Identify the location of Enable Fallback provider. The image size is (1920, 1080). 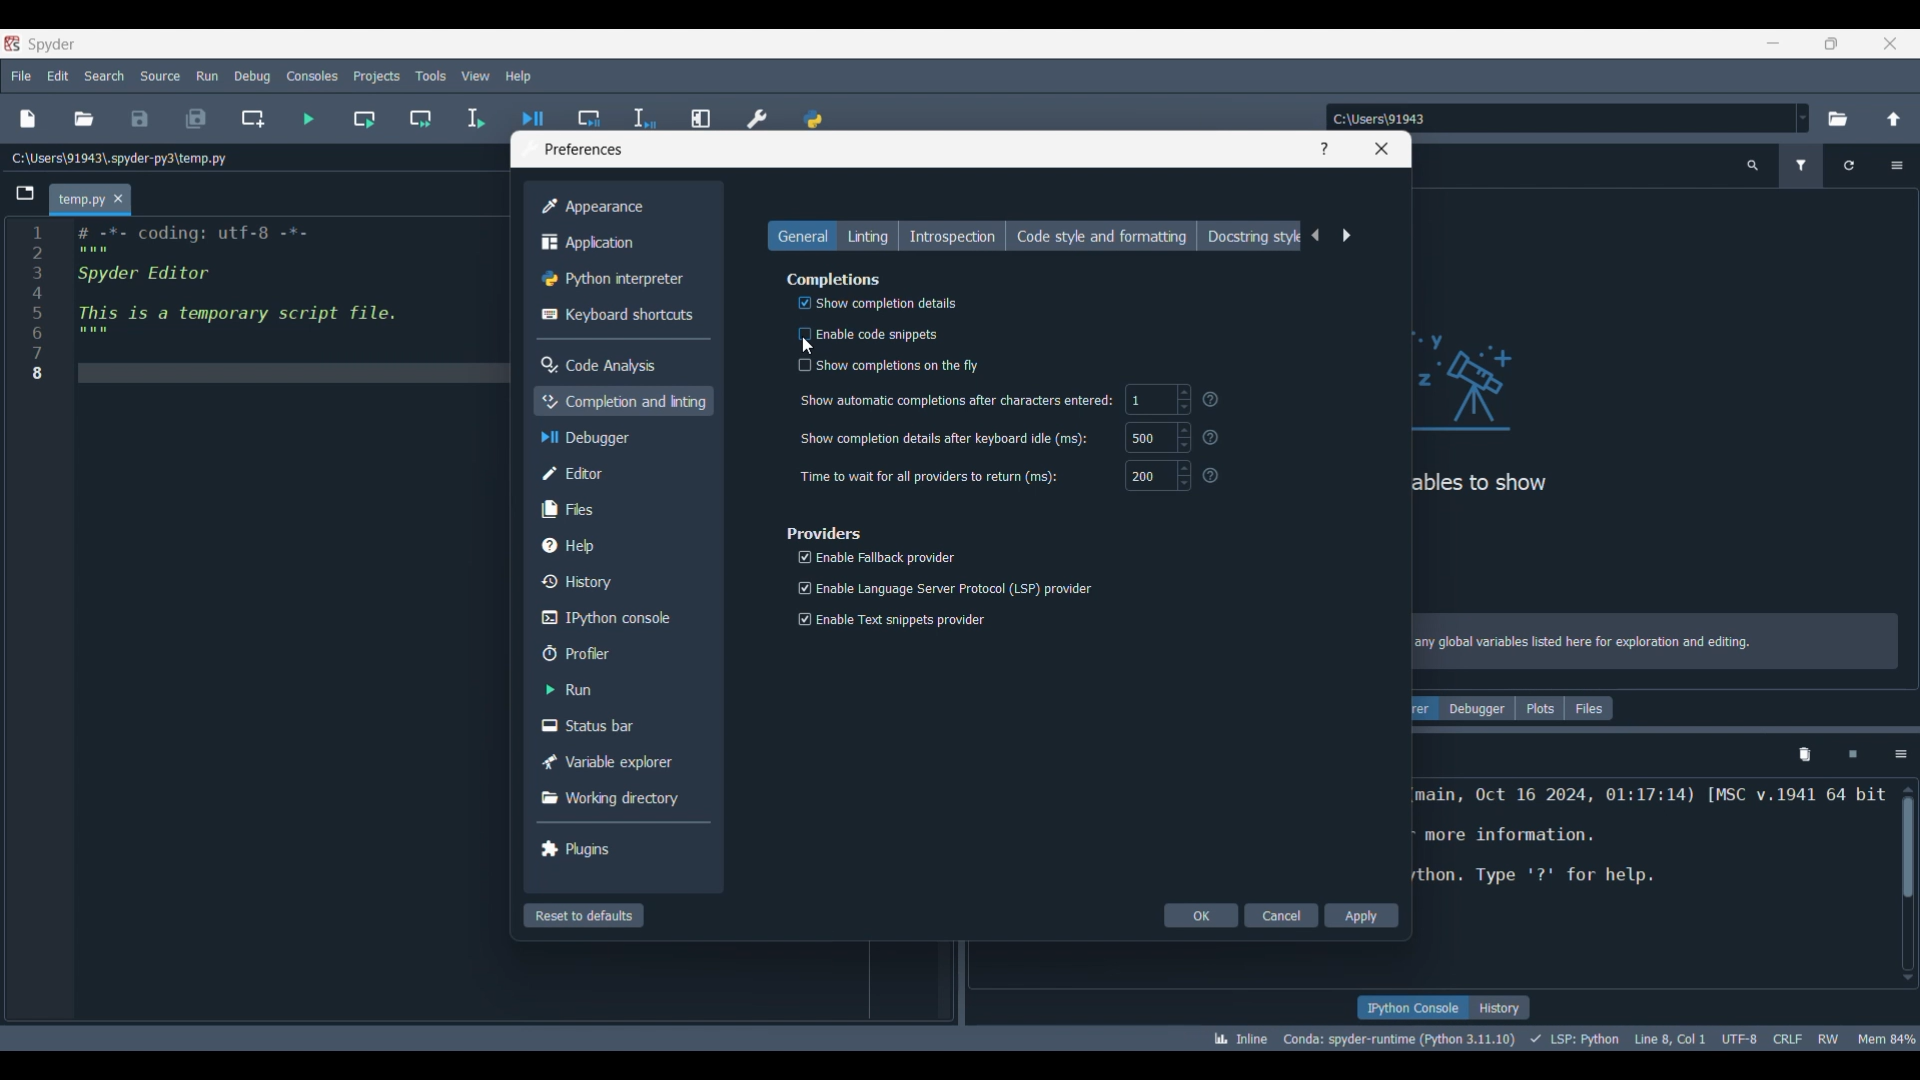
(876, 556).